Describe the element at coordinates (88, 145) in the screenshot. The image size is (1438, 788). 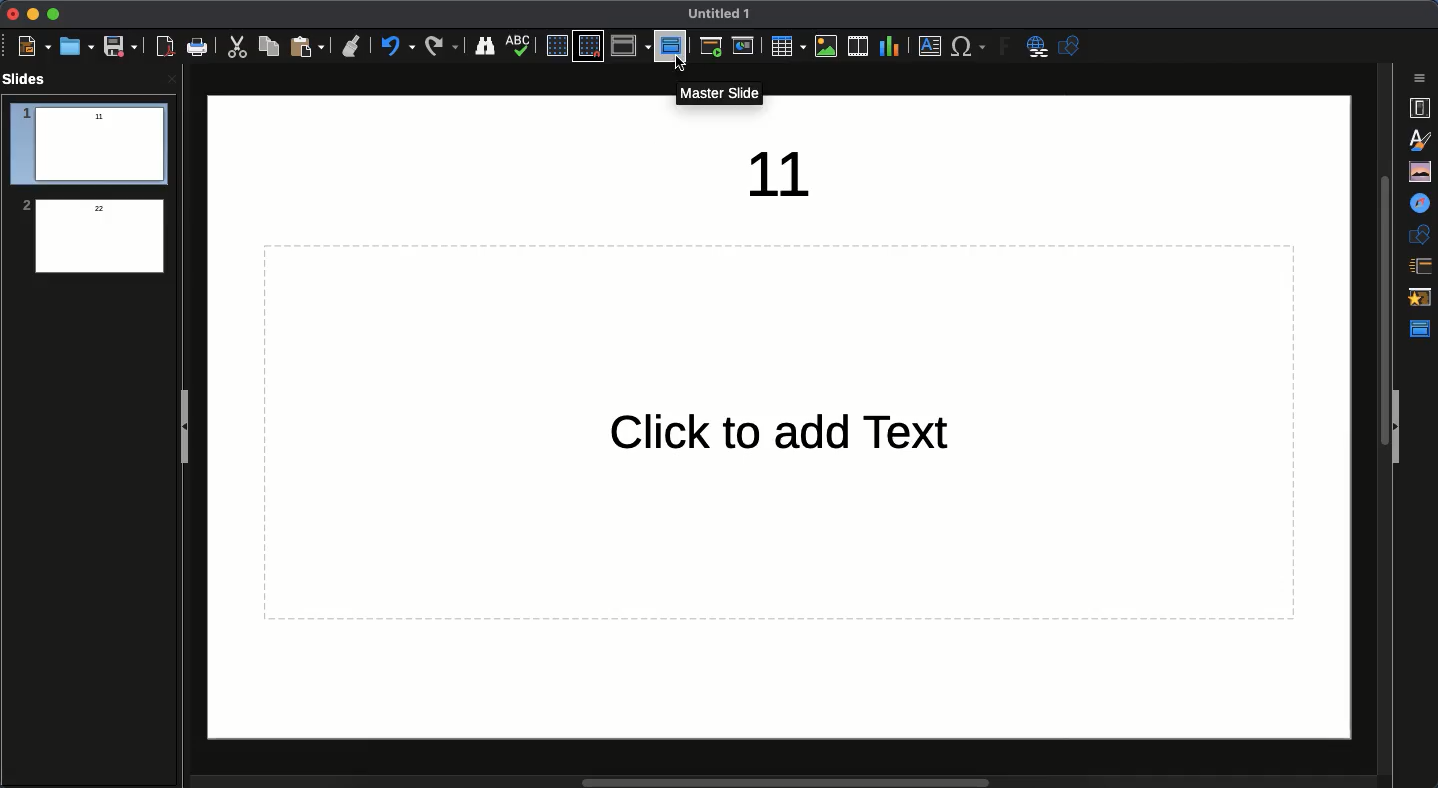
I see `slide 1` at that location.